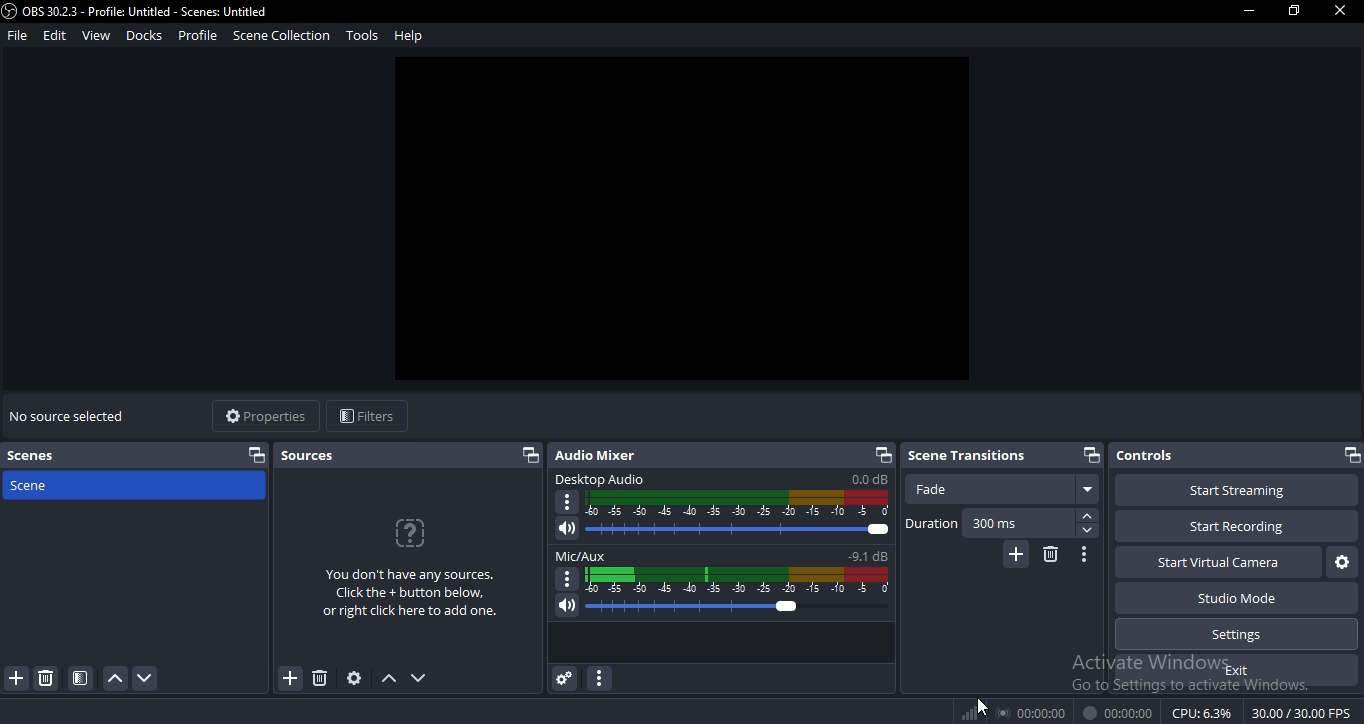 The width and height of the screenshot is (1364, 724). I want to click on scene transitions, so click(967, 455).